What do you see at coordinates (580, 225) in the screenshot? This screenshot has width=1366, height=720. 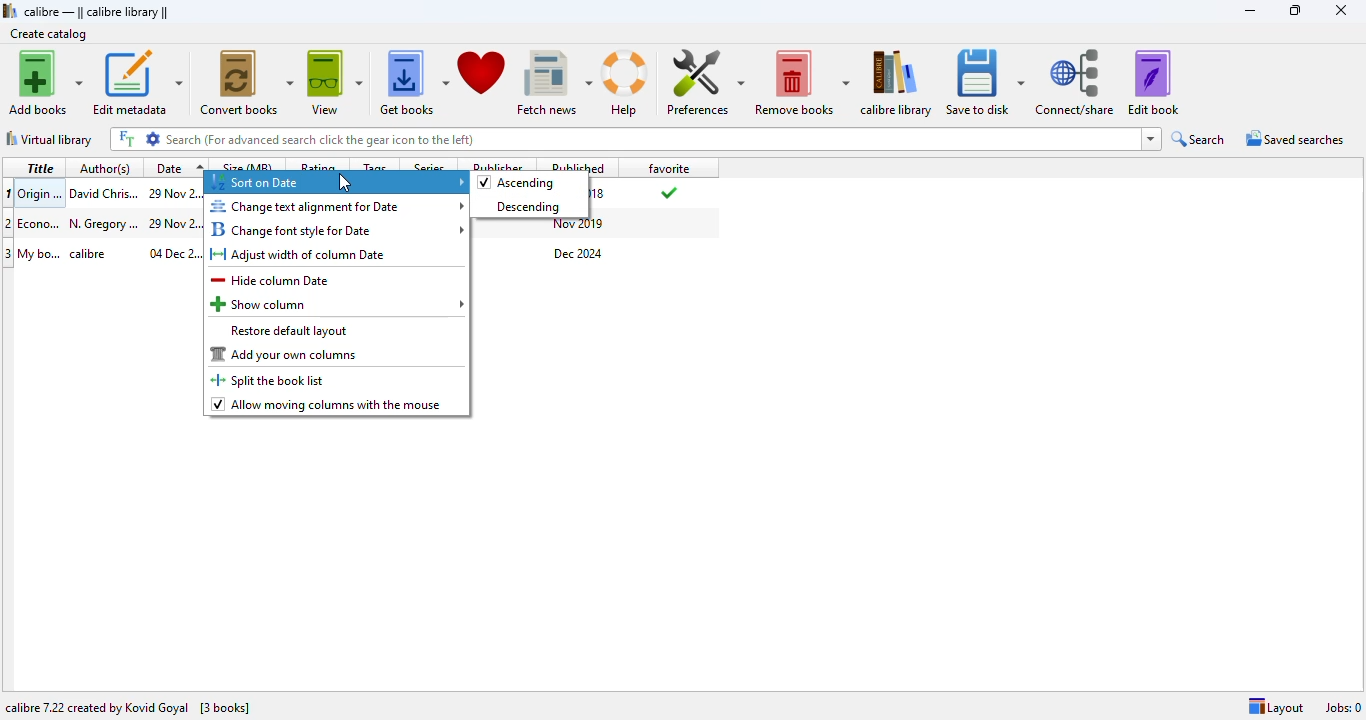 I see `publish date` at bounding box center [580, 225].